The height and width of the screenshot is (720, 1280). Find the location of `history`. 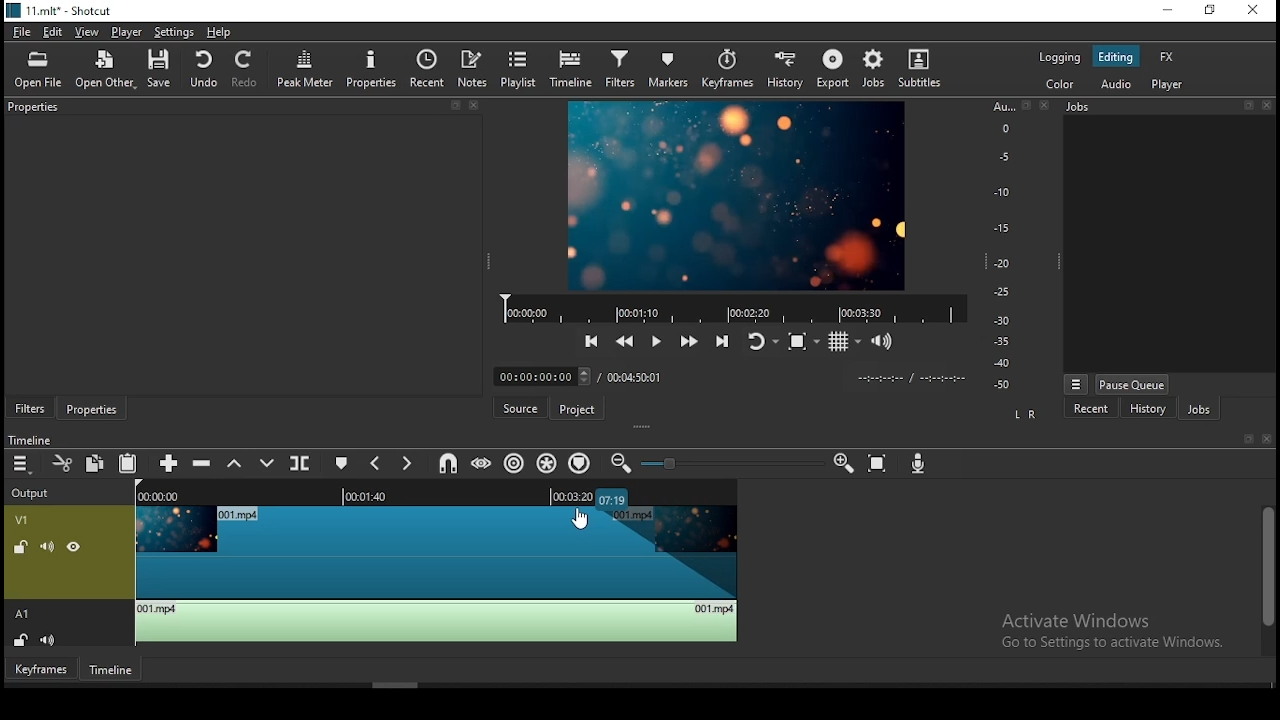

history is located at coordinates (782, 70).